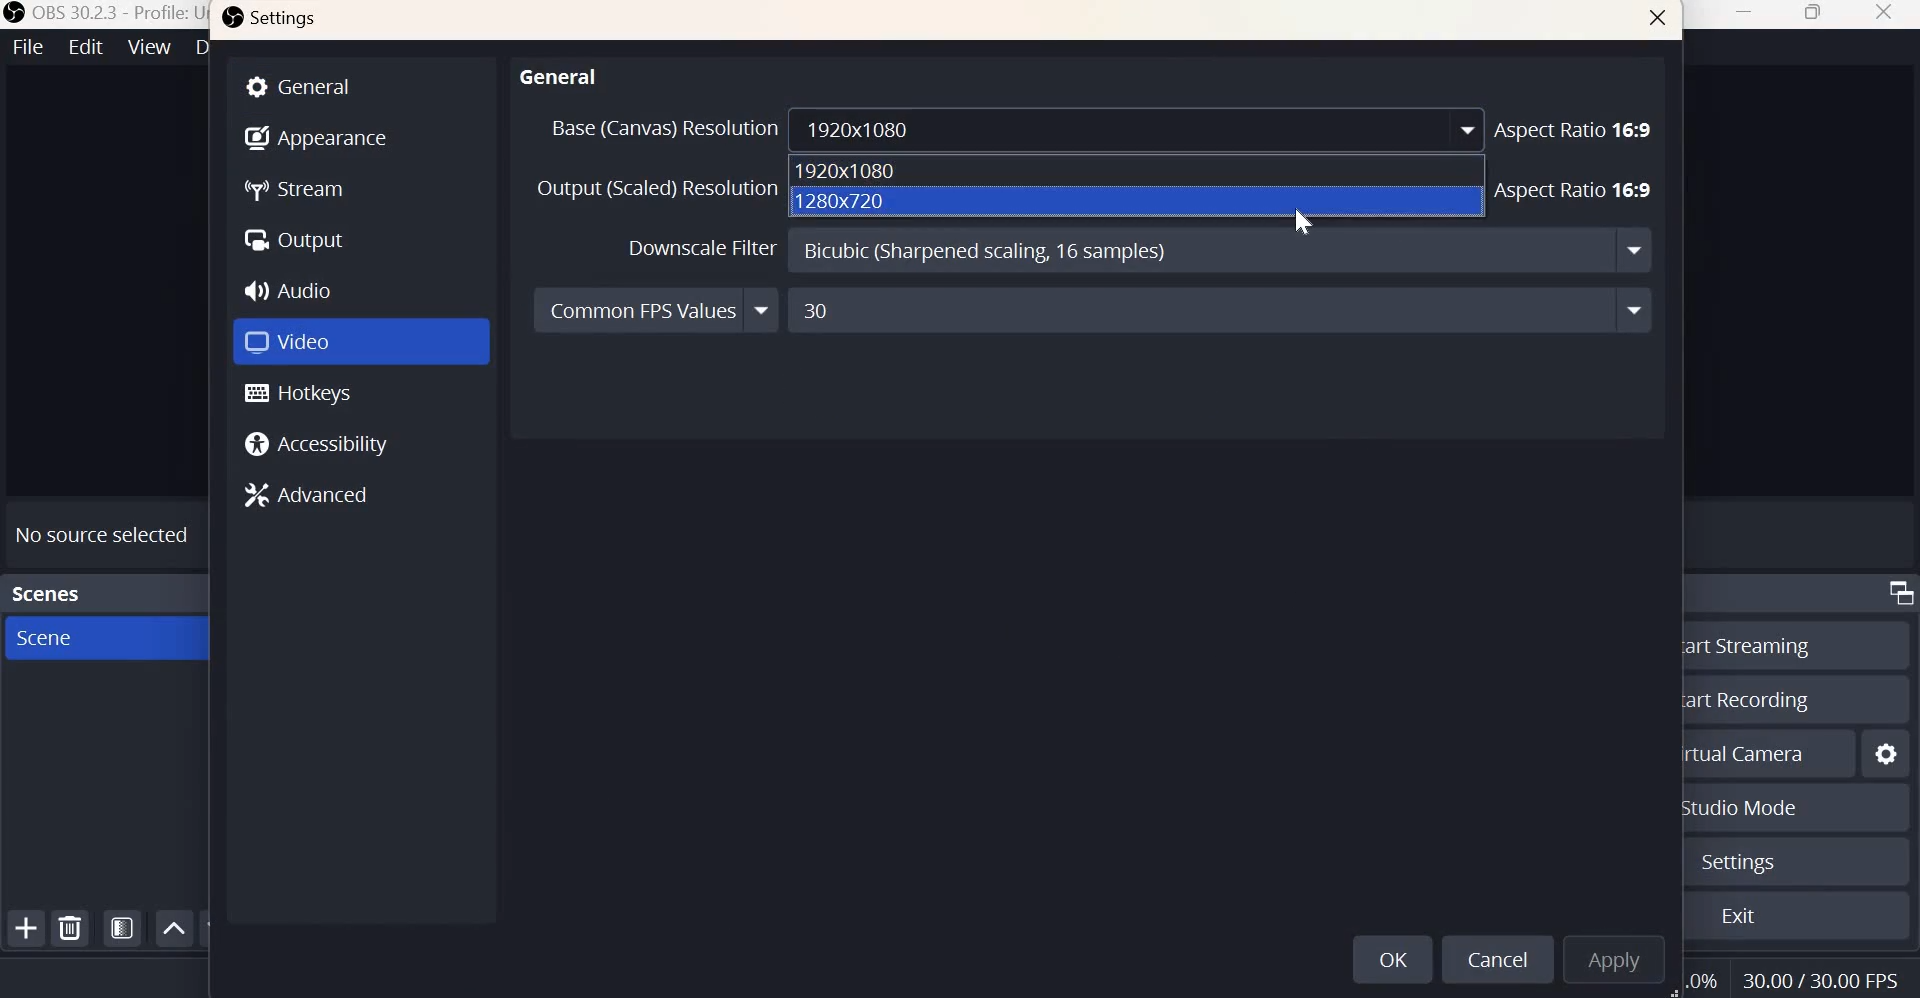 This screenshot has height=998, width=1920. Describe the element at coordinates (299, 393) in the screenshot. I see `Hotkeys` at that location.